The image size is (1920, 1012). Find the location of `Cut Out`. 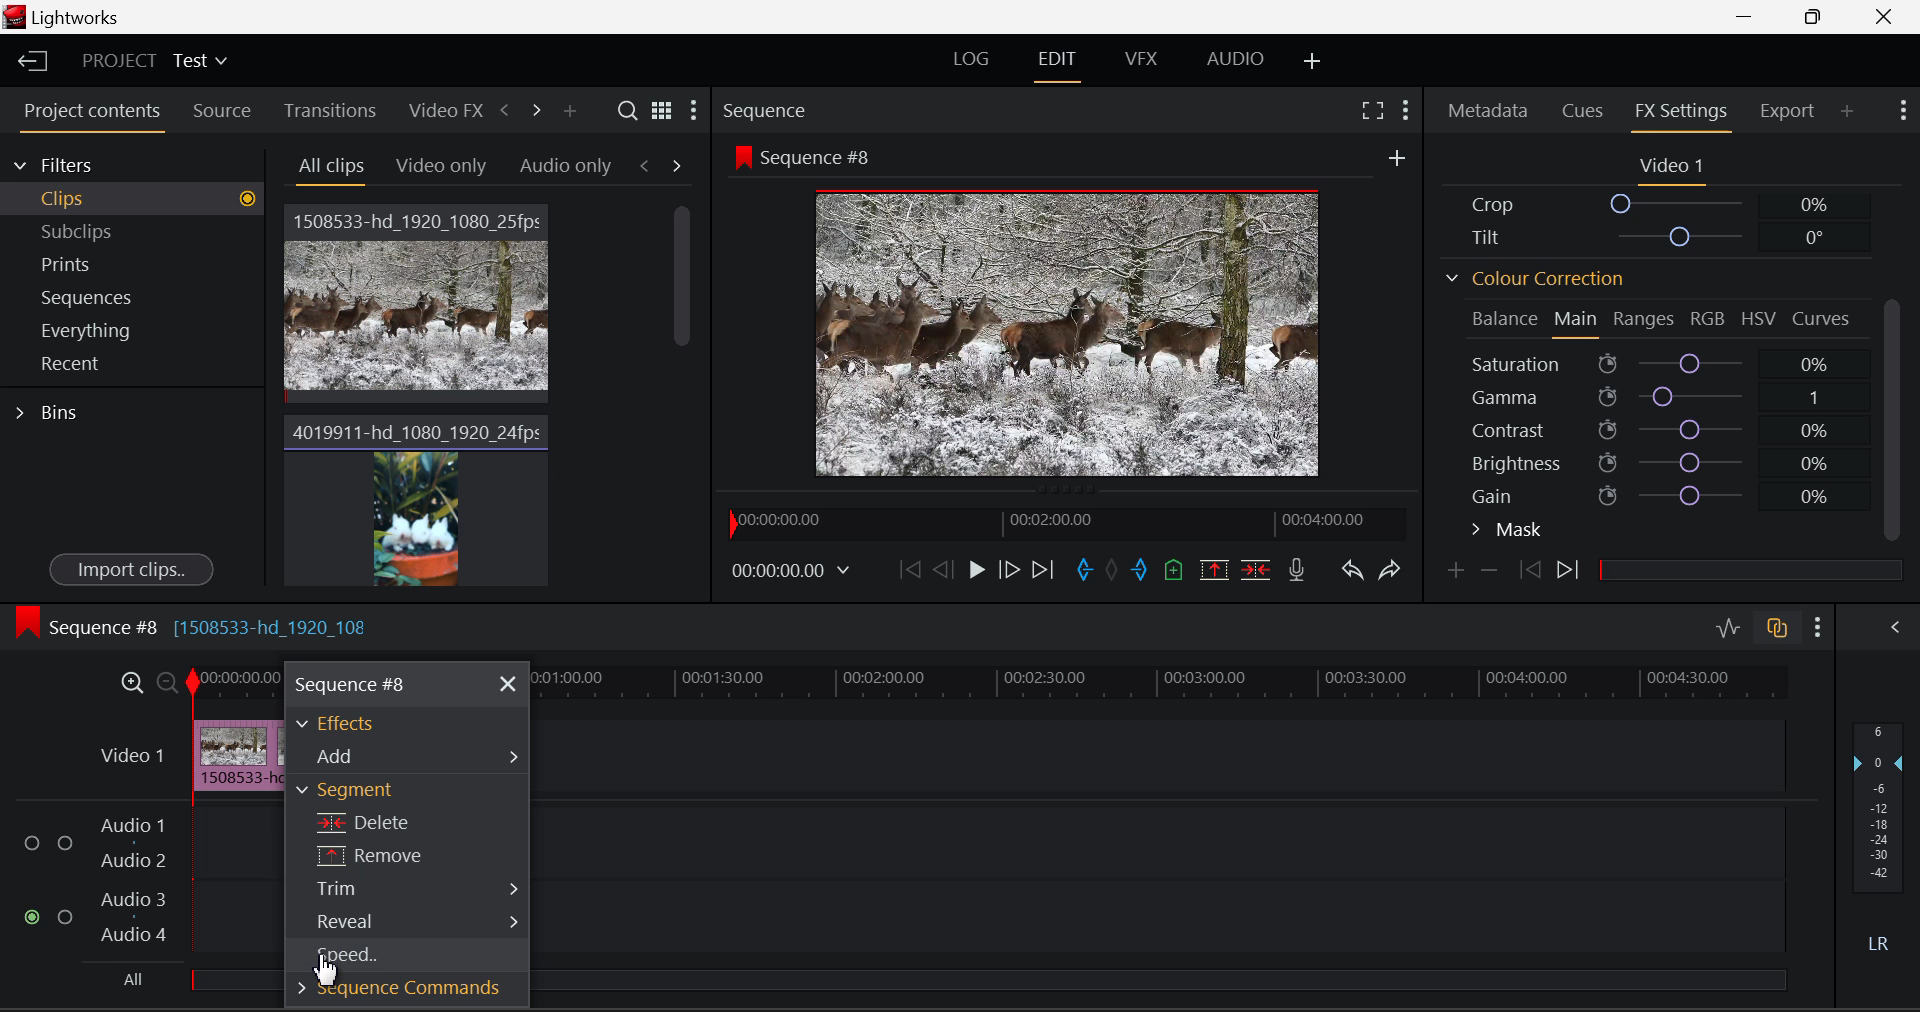

Cut Out is located at coordinates (1141, 571).